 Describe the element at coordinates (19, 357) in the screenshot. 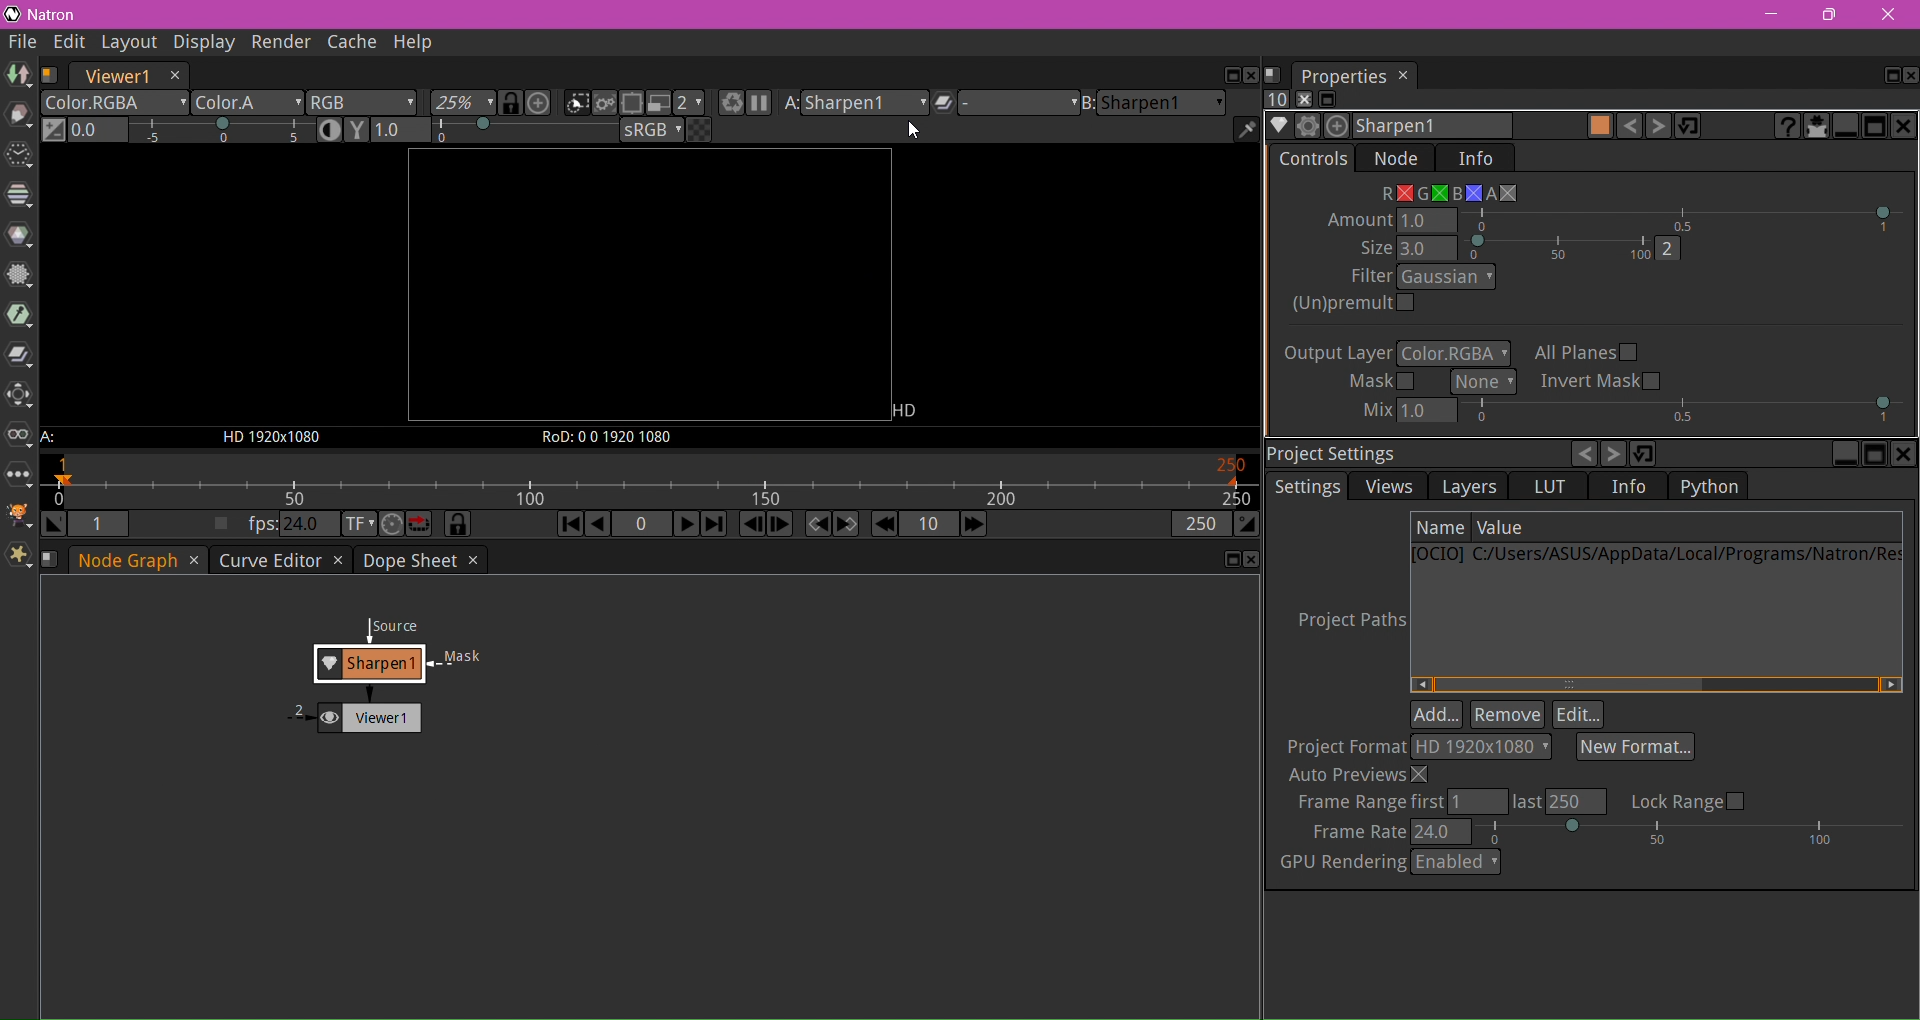

I see `Merge` at that location.